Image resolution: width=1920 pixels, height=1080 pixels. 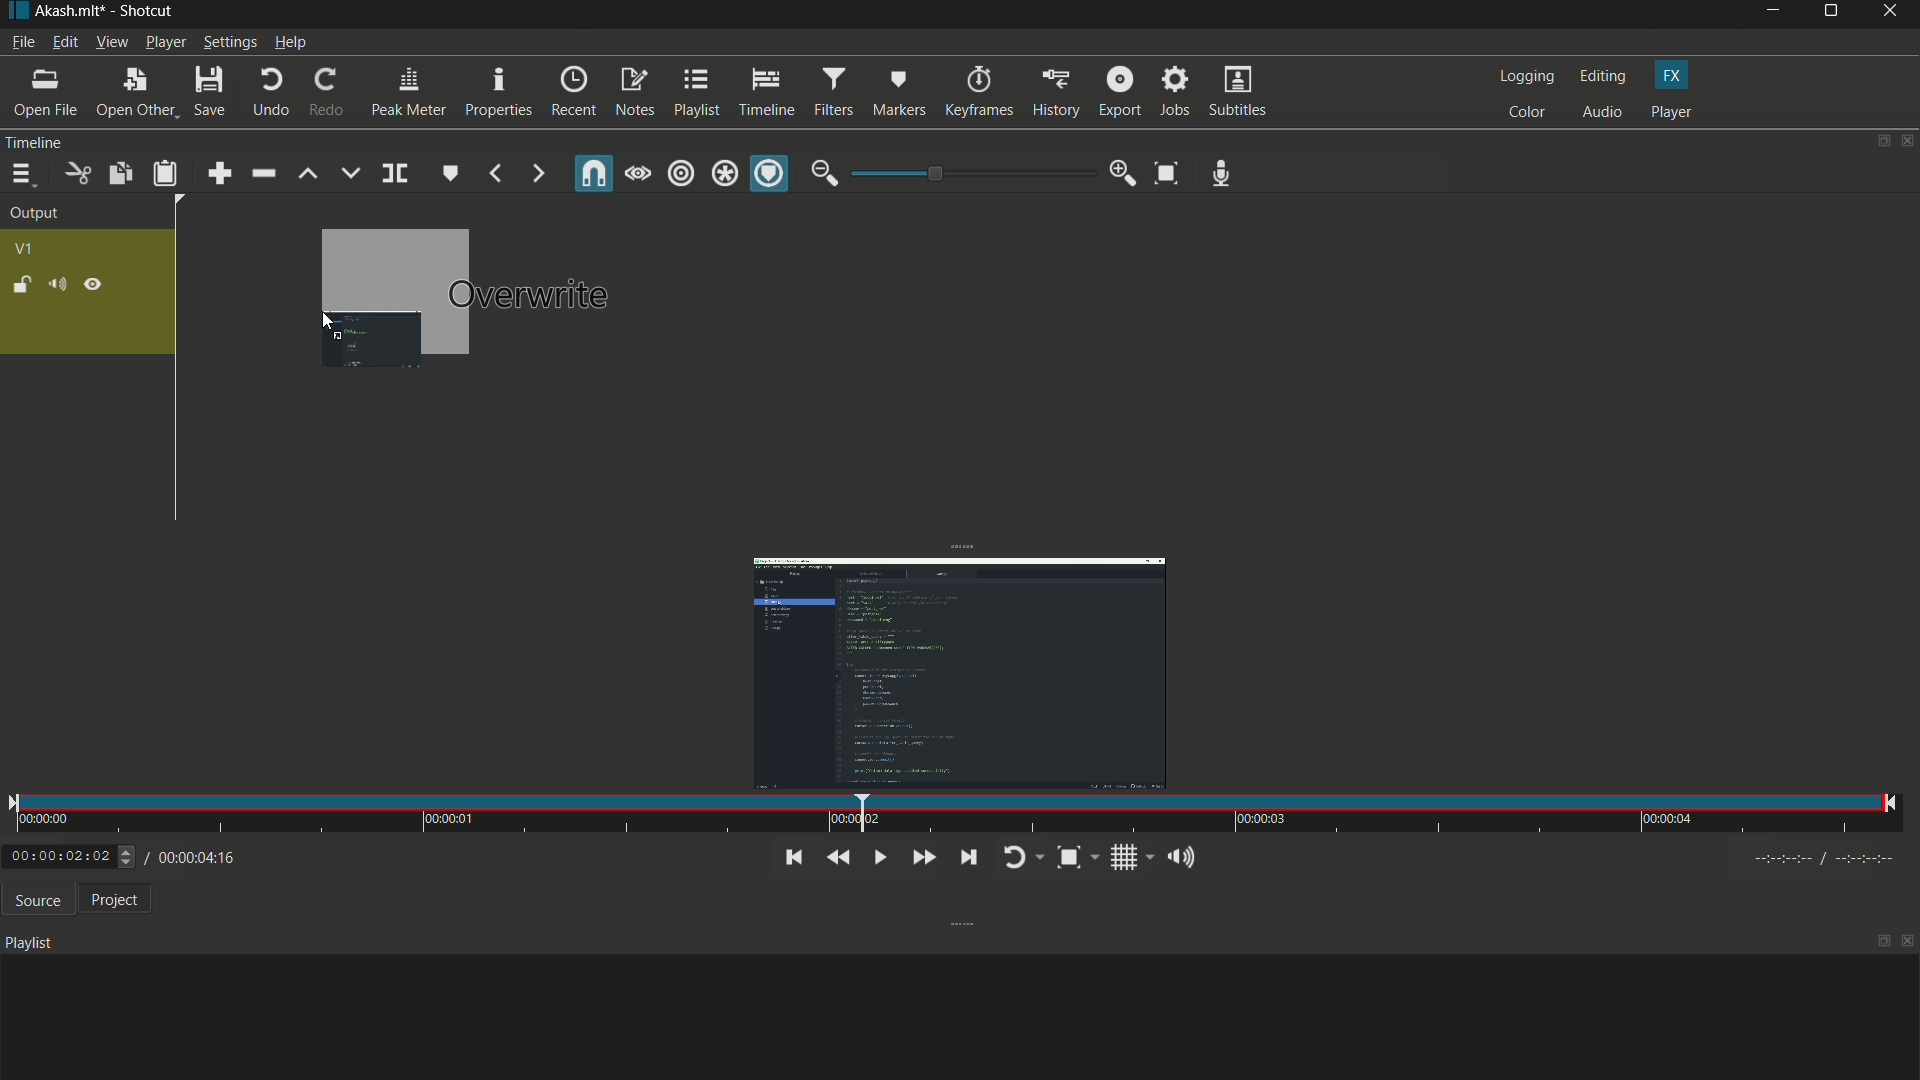 I want to click on zoom out, so click(x=824, y=173).